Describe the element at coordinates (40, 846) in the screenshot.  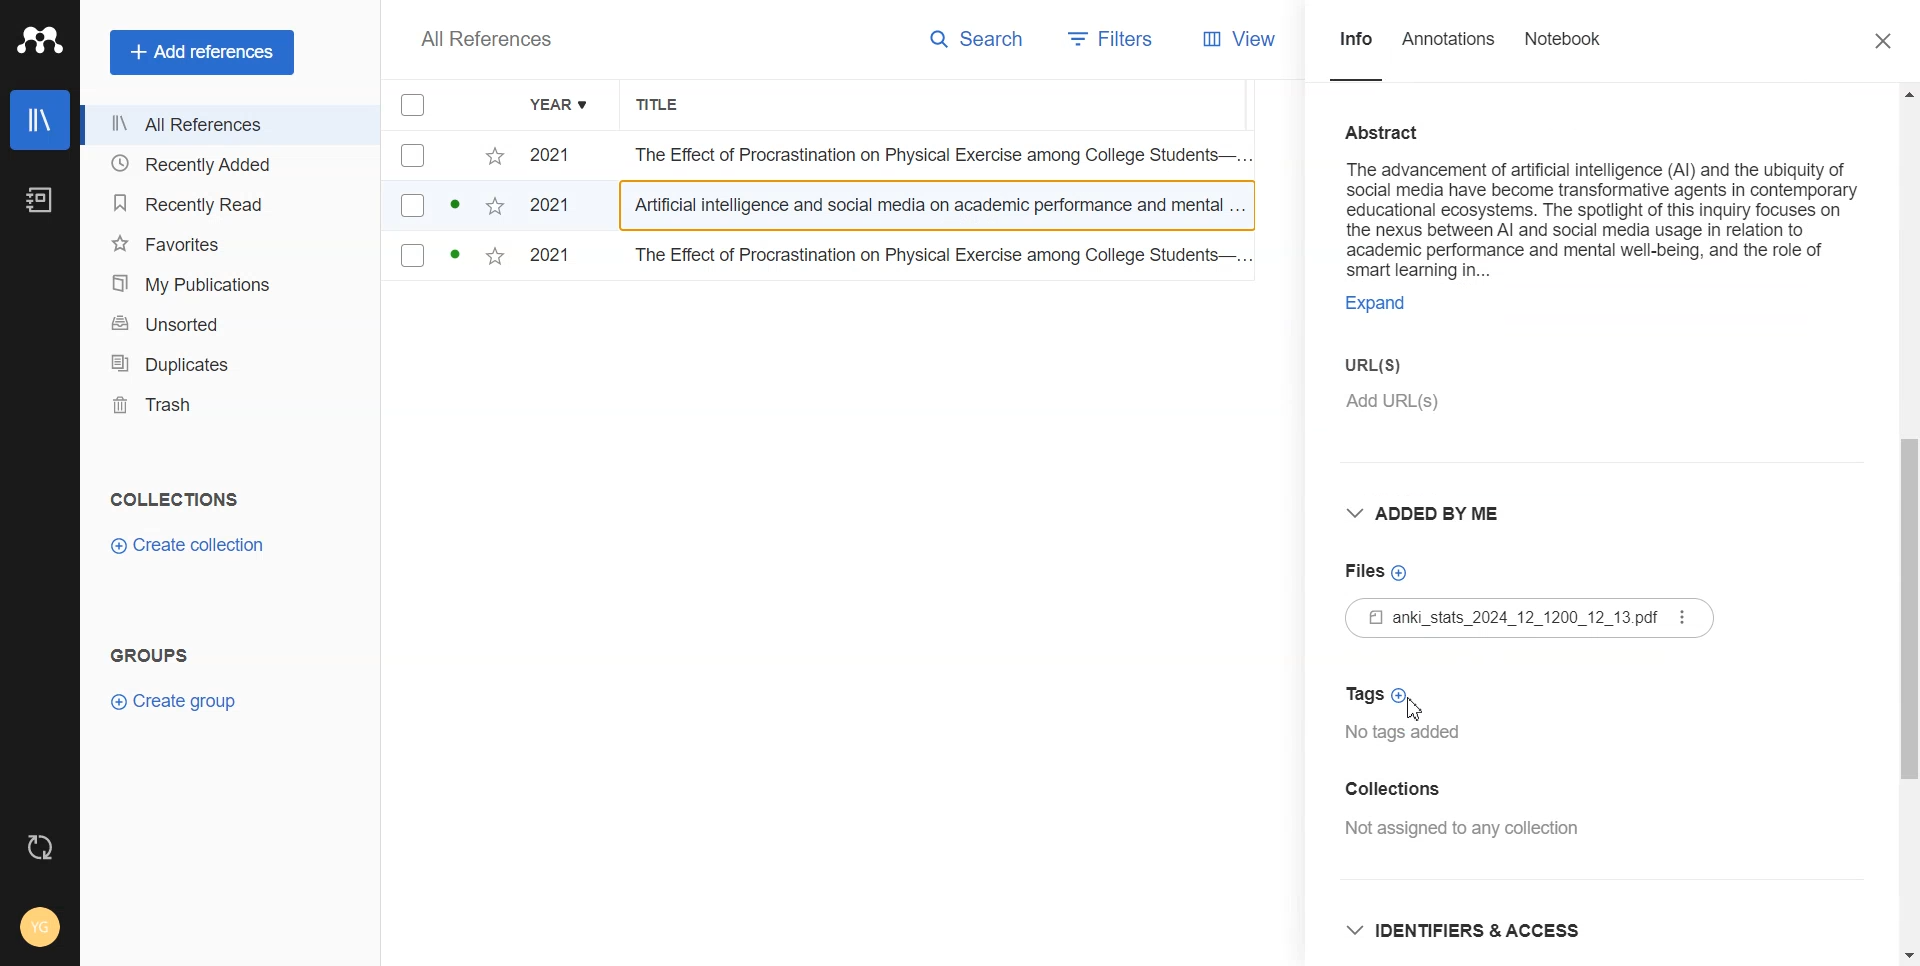
I see `Auto sync` at that location.